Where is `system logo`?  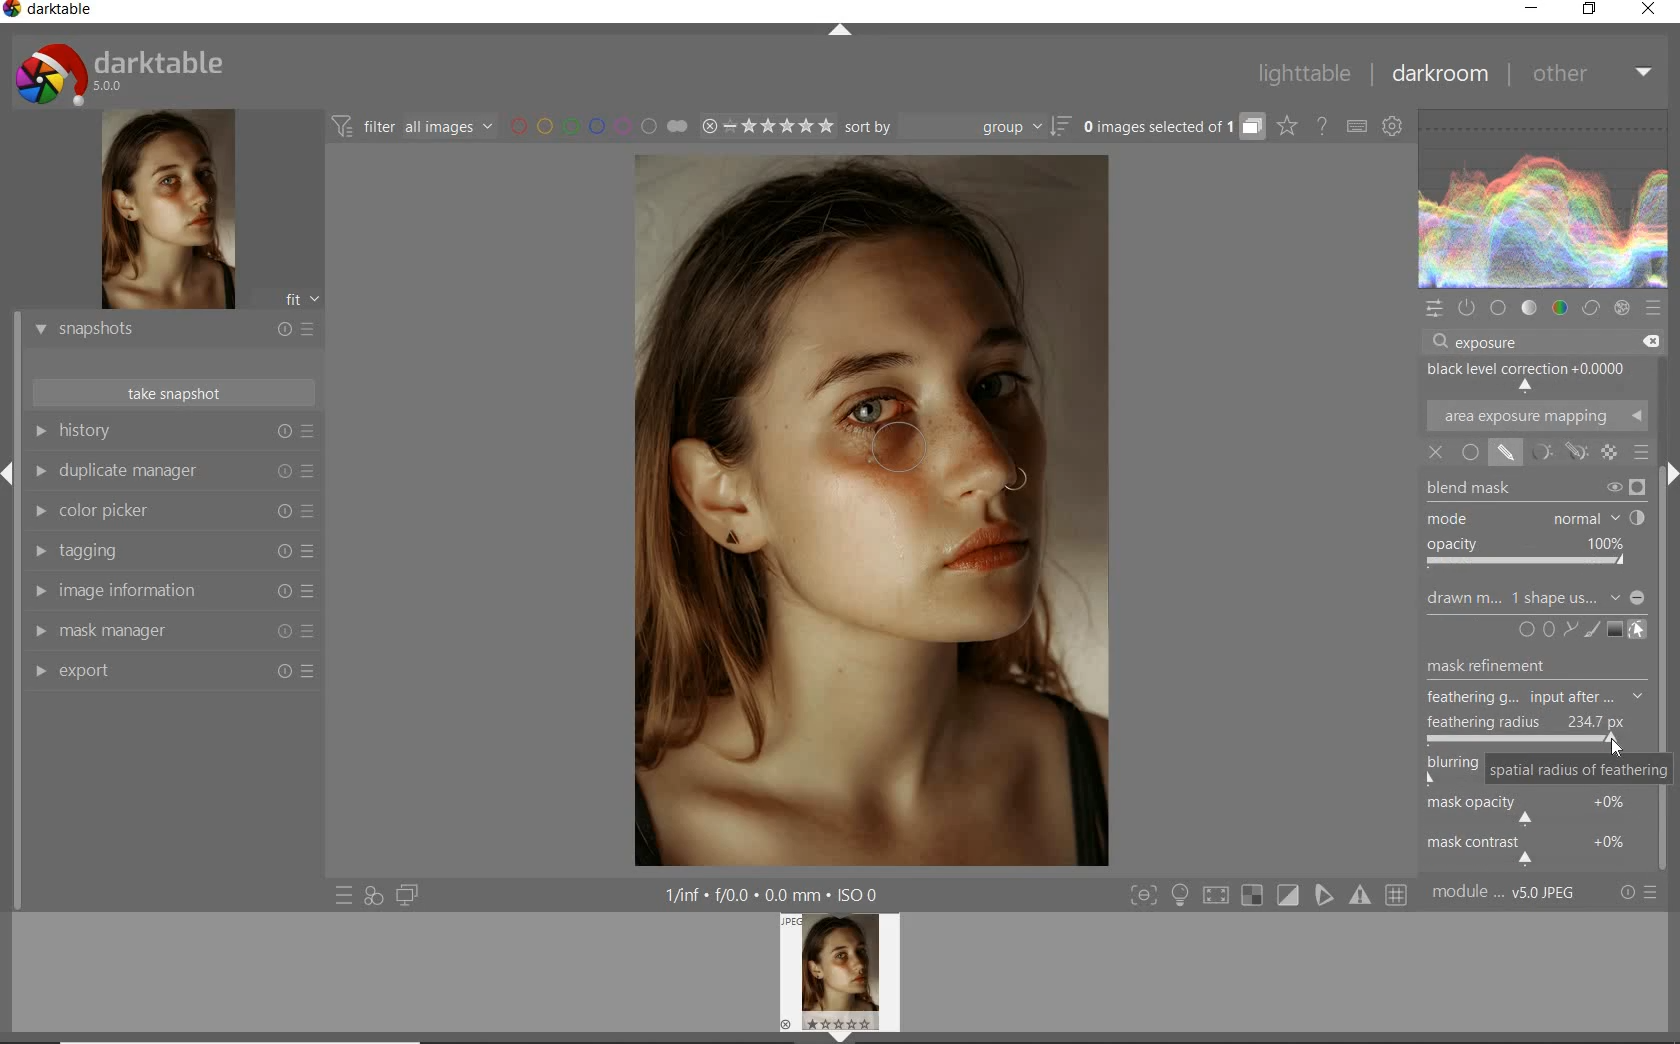 system logo is located at coordinates (130, 71).